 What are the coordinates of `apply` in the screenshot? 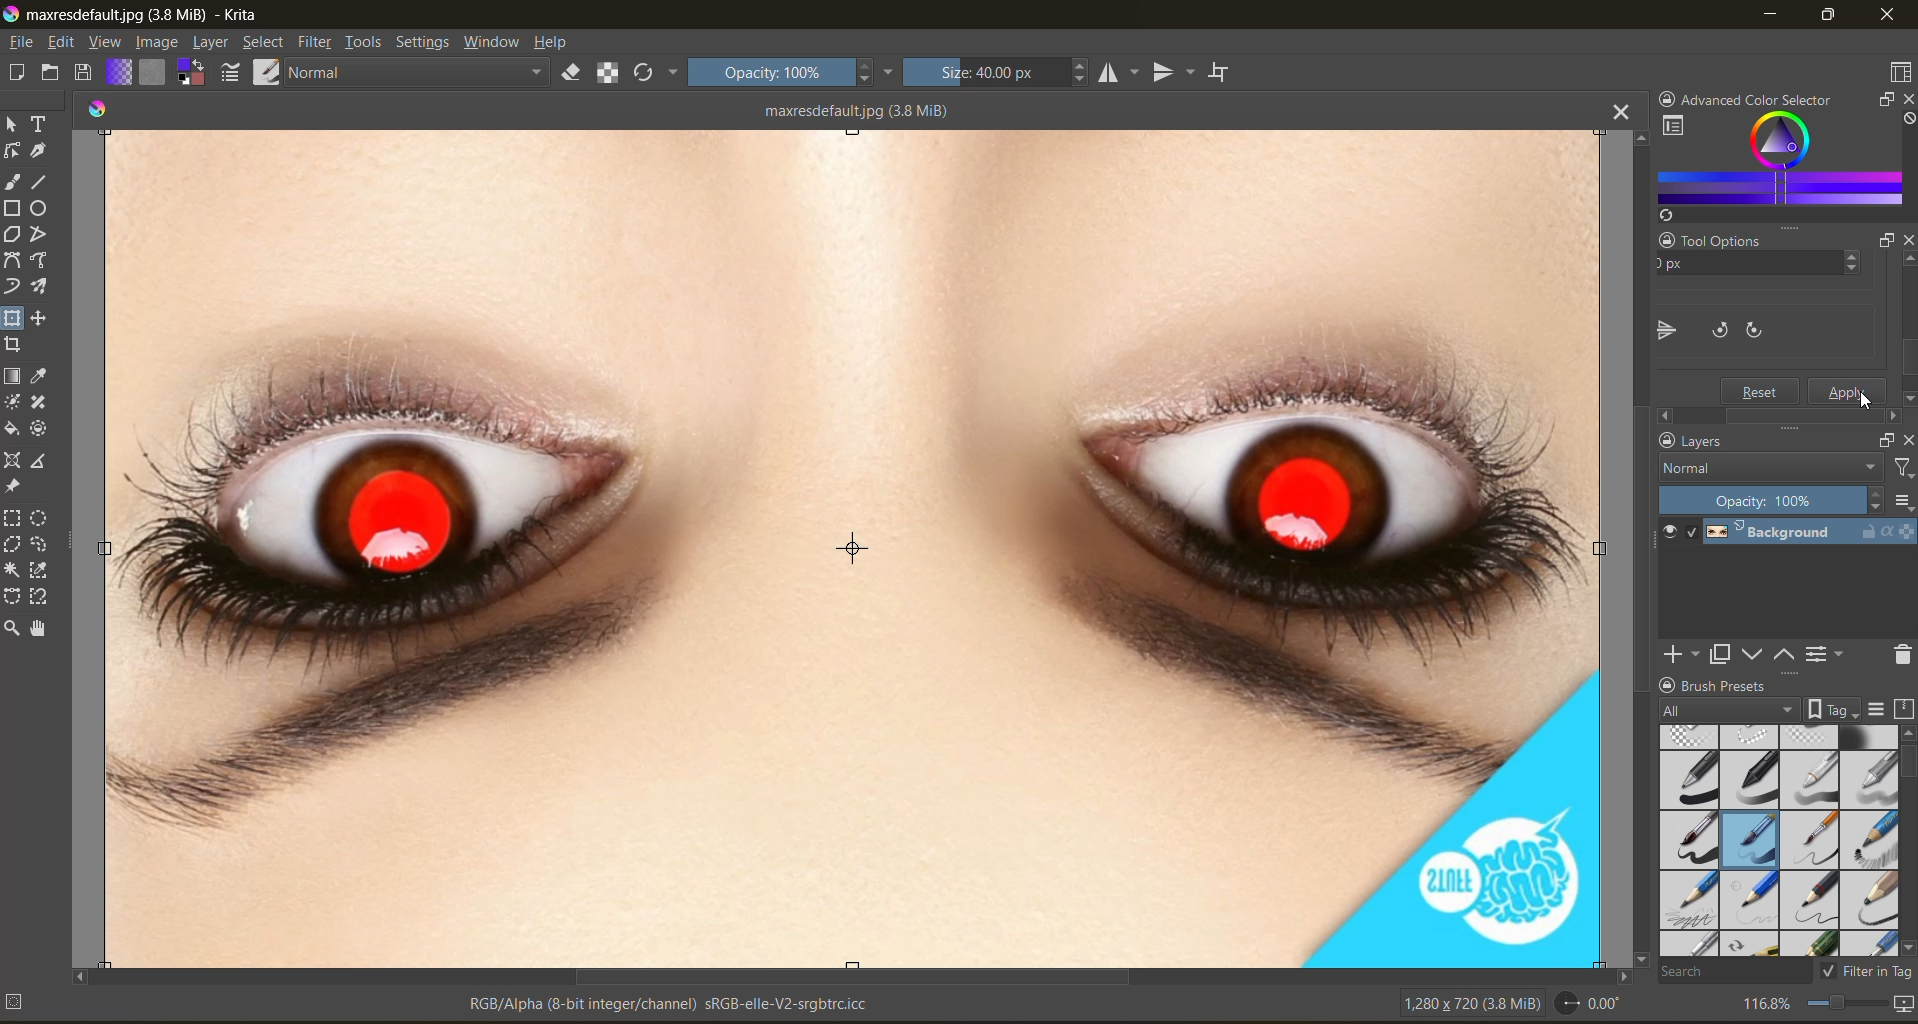 It's located at (1849, 390).